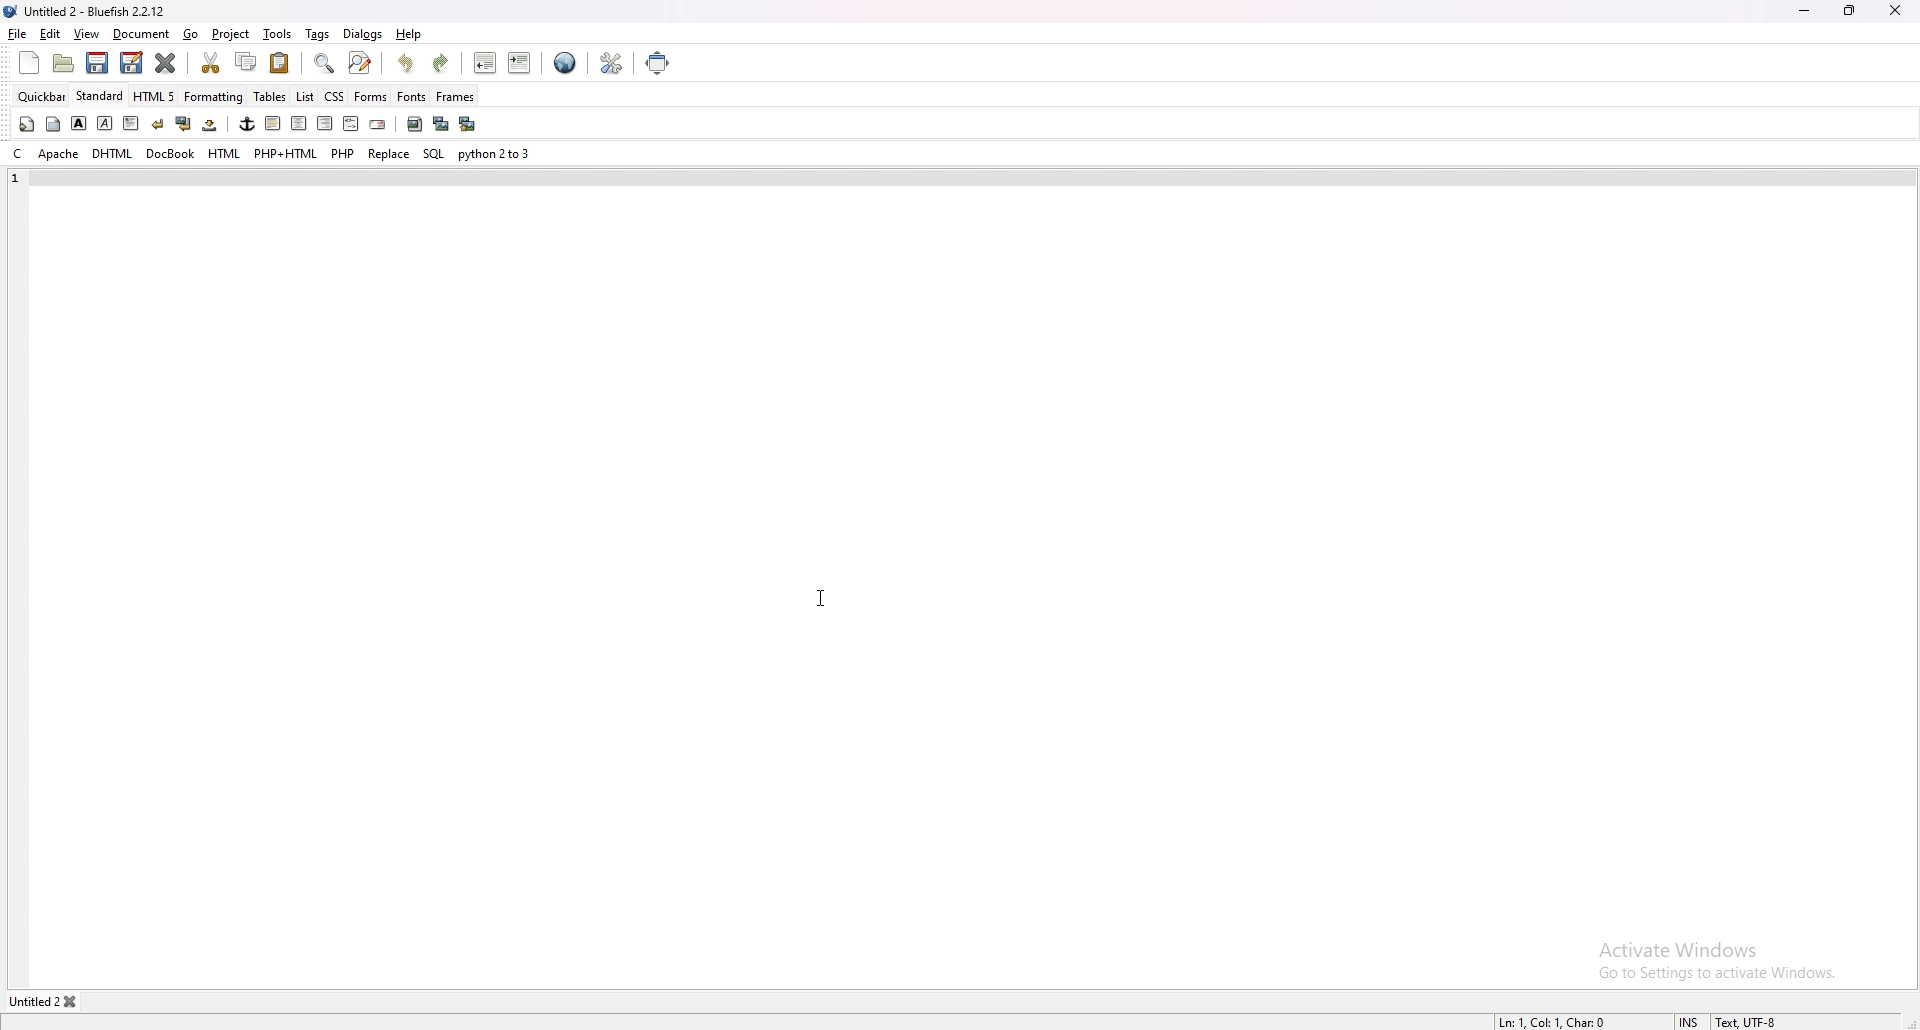 This screenshot has width=1920, height=1030. I want to click on help, so click(408, 34).